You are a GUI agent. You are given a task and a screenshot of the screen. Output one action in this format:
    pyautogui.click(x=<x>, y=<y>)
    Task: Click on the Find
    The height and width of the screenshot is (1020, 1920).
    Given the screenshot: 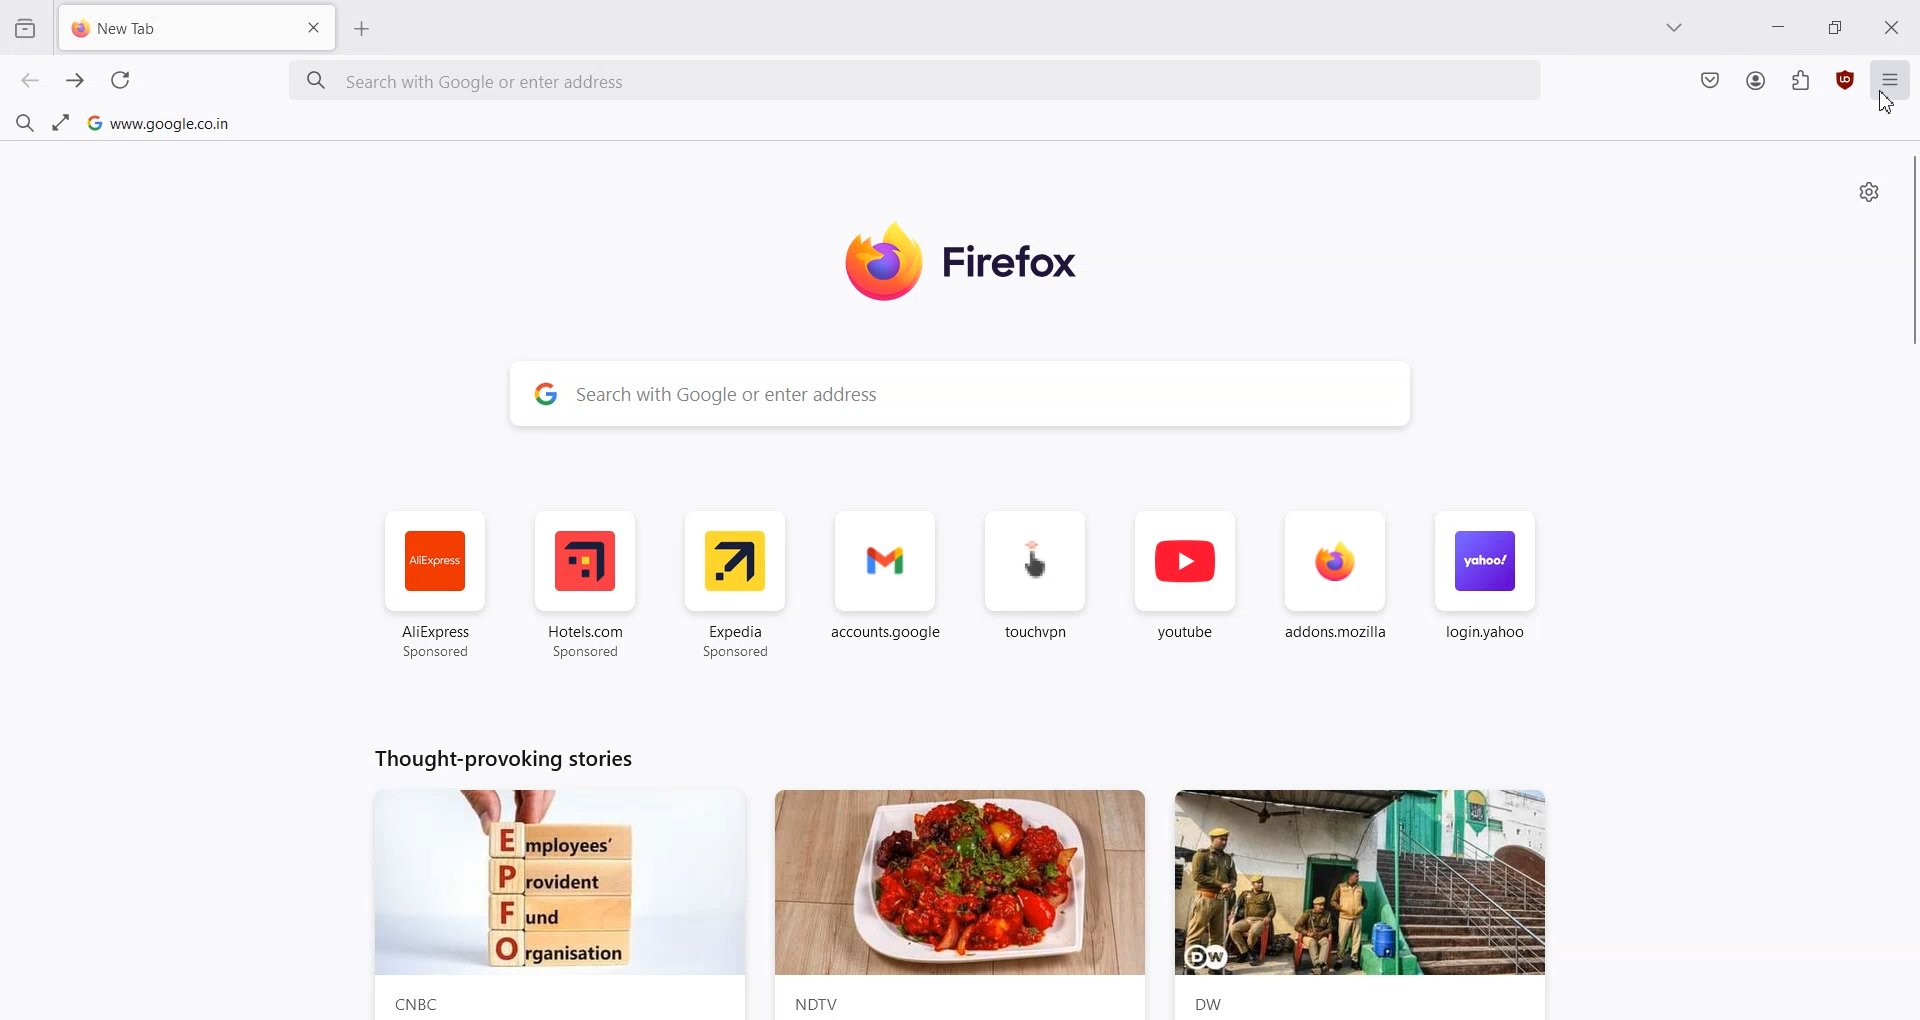 What is the action you would take?
    pyautogui.click(x=24, y=120)
    